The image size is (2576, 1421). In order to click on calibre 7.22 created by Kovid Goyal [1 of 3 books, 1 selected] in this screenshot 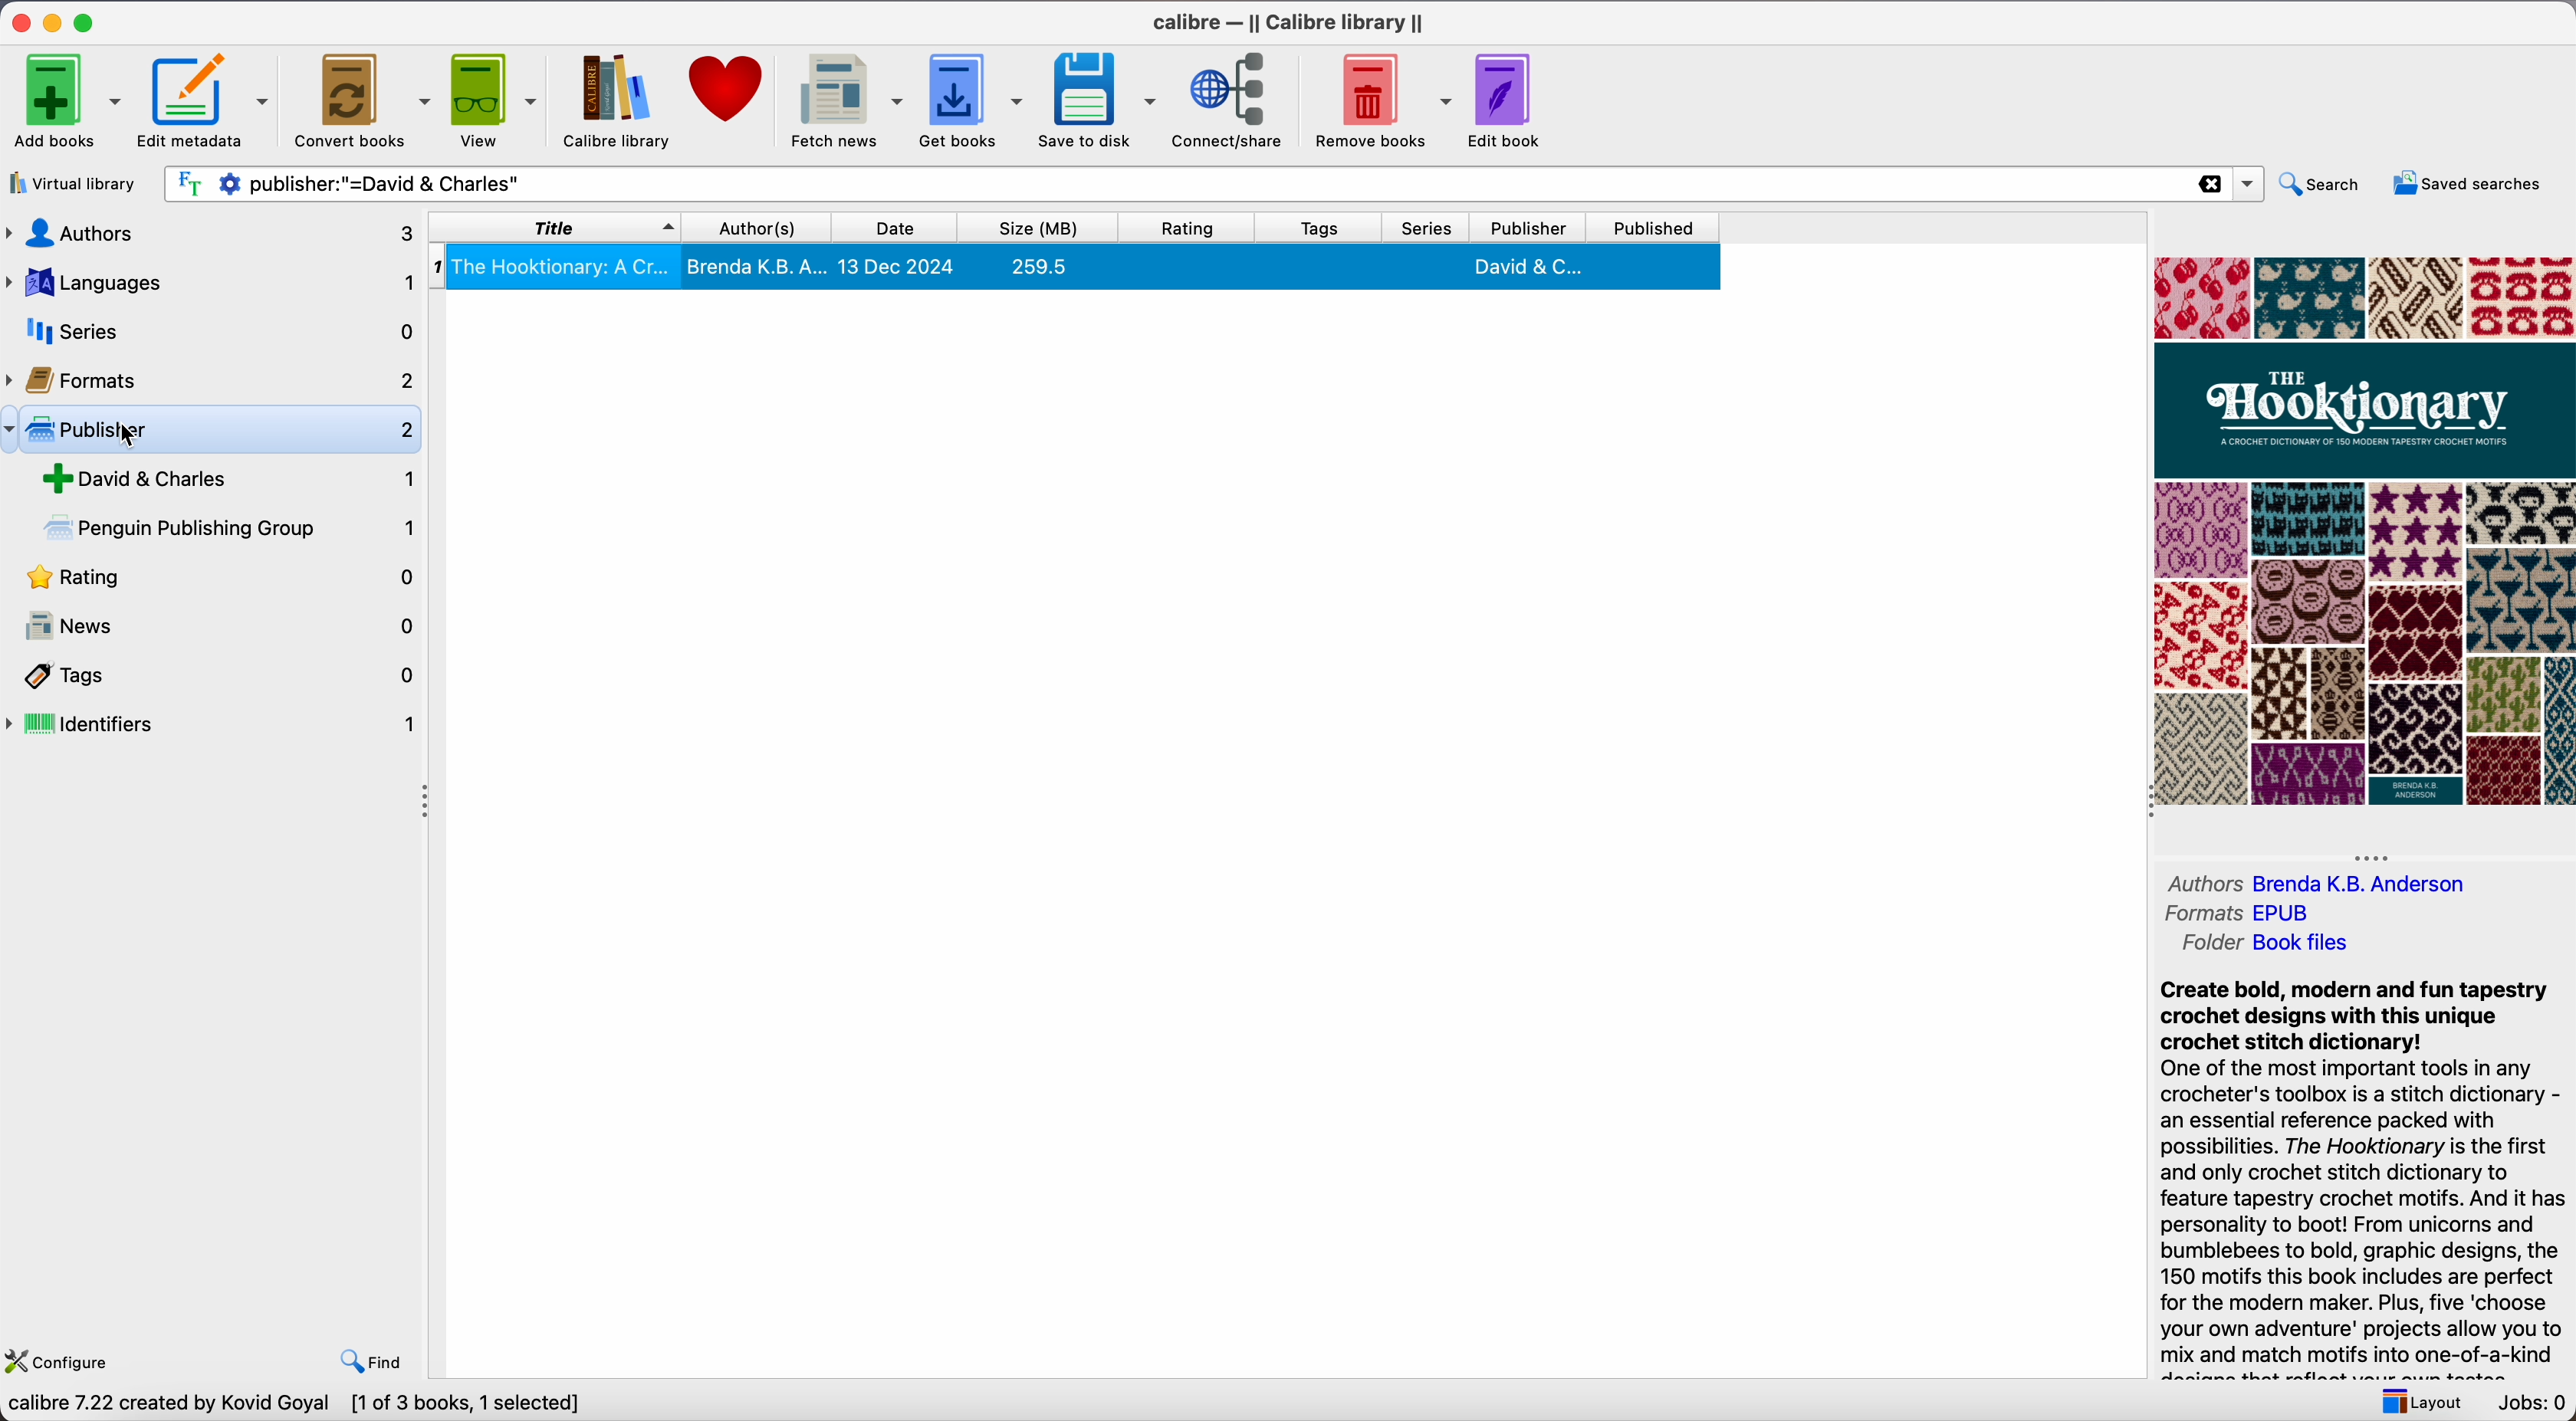, I will do `click(302, 1404)`.